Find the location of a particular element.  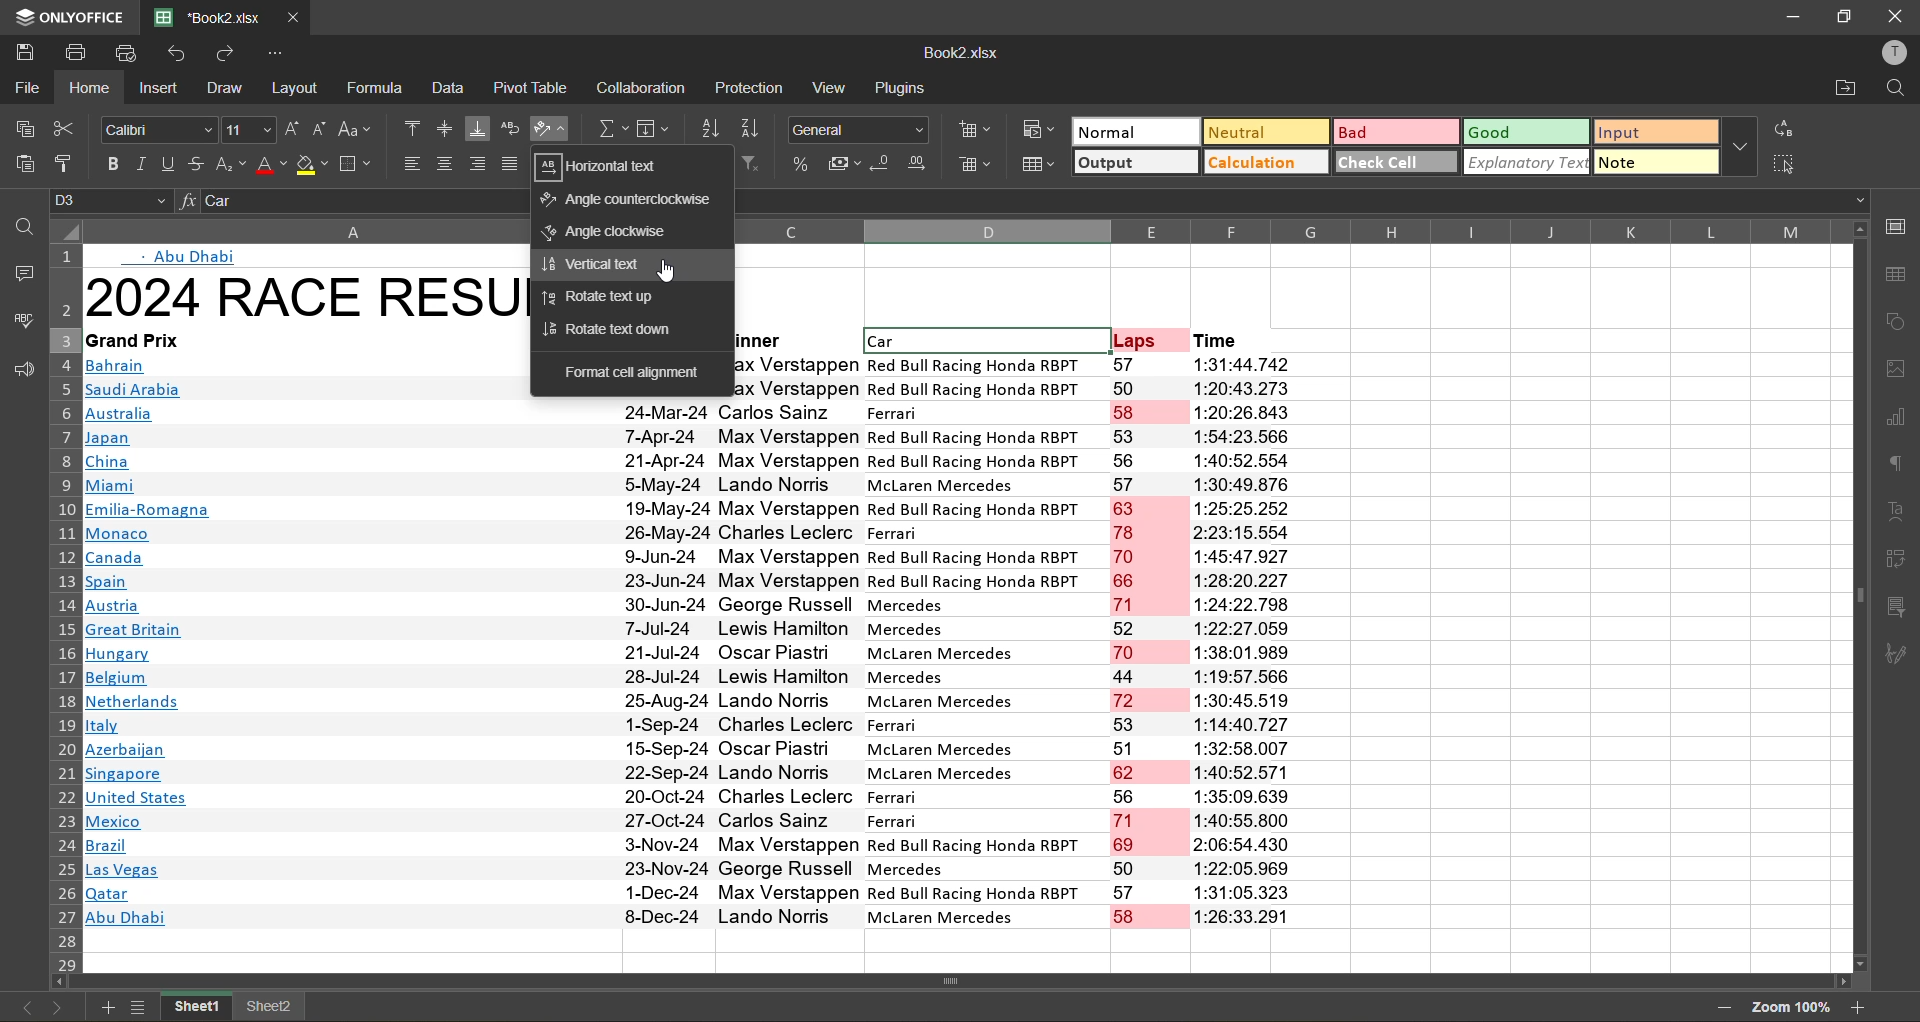

summation is located at coordinates (610, 129).